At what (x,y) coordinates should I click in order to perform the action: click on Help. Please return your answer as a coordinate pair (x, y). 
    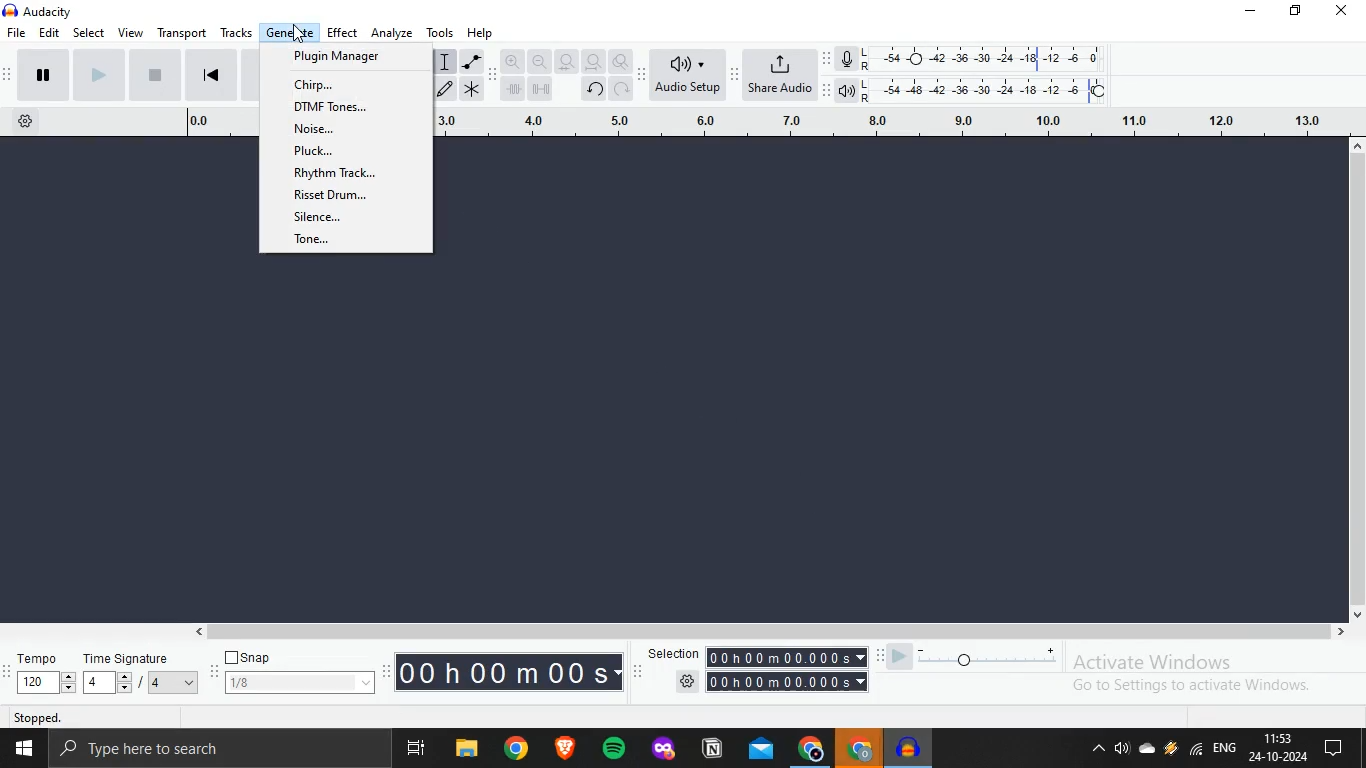
    Looking at the image, I should click on (485, 32).